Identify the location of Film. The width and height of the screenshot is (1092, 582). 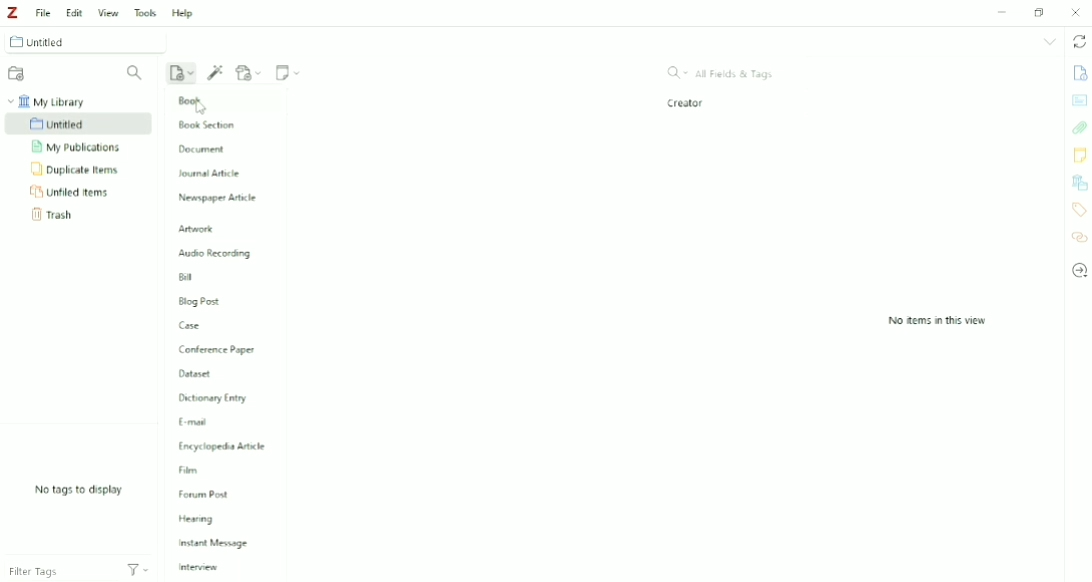
(191, 471).